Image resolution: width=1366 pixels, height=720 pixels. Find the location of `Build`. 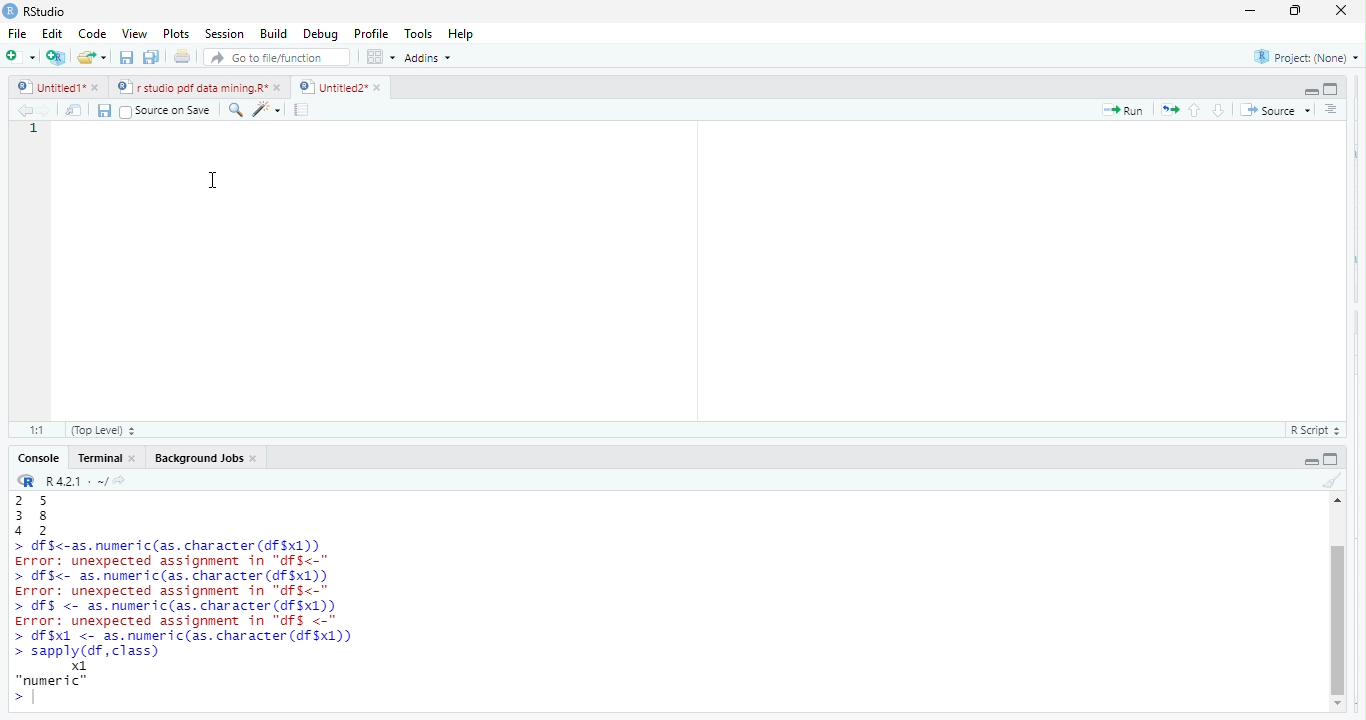

Build is located at coordinates (274, 34).